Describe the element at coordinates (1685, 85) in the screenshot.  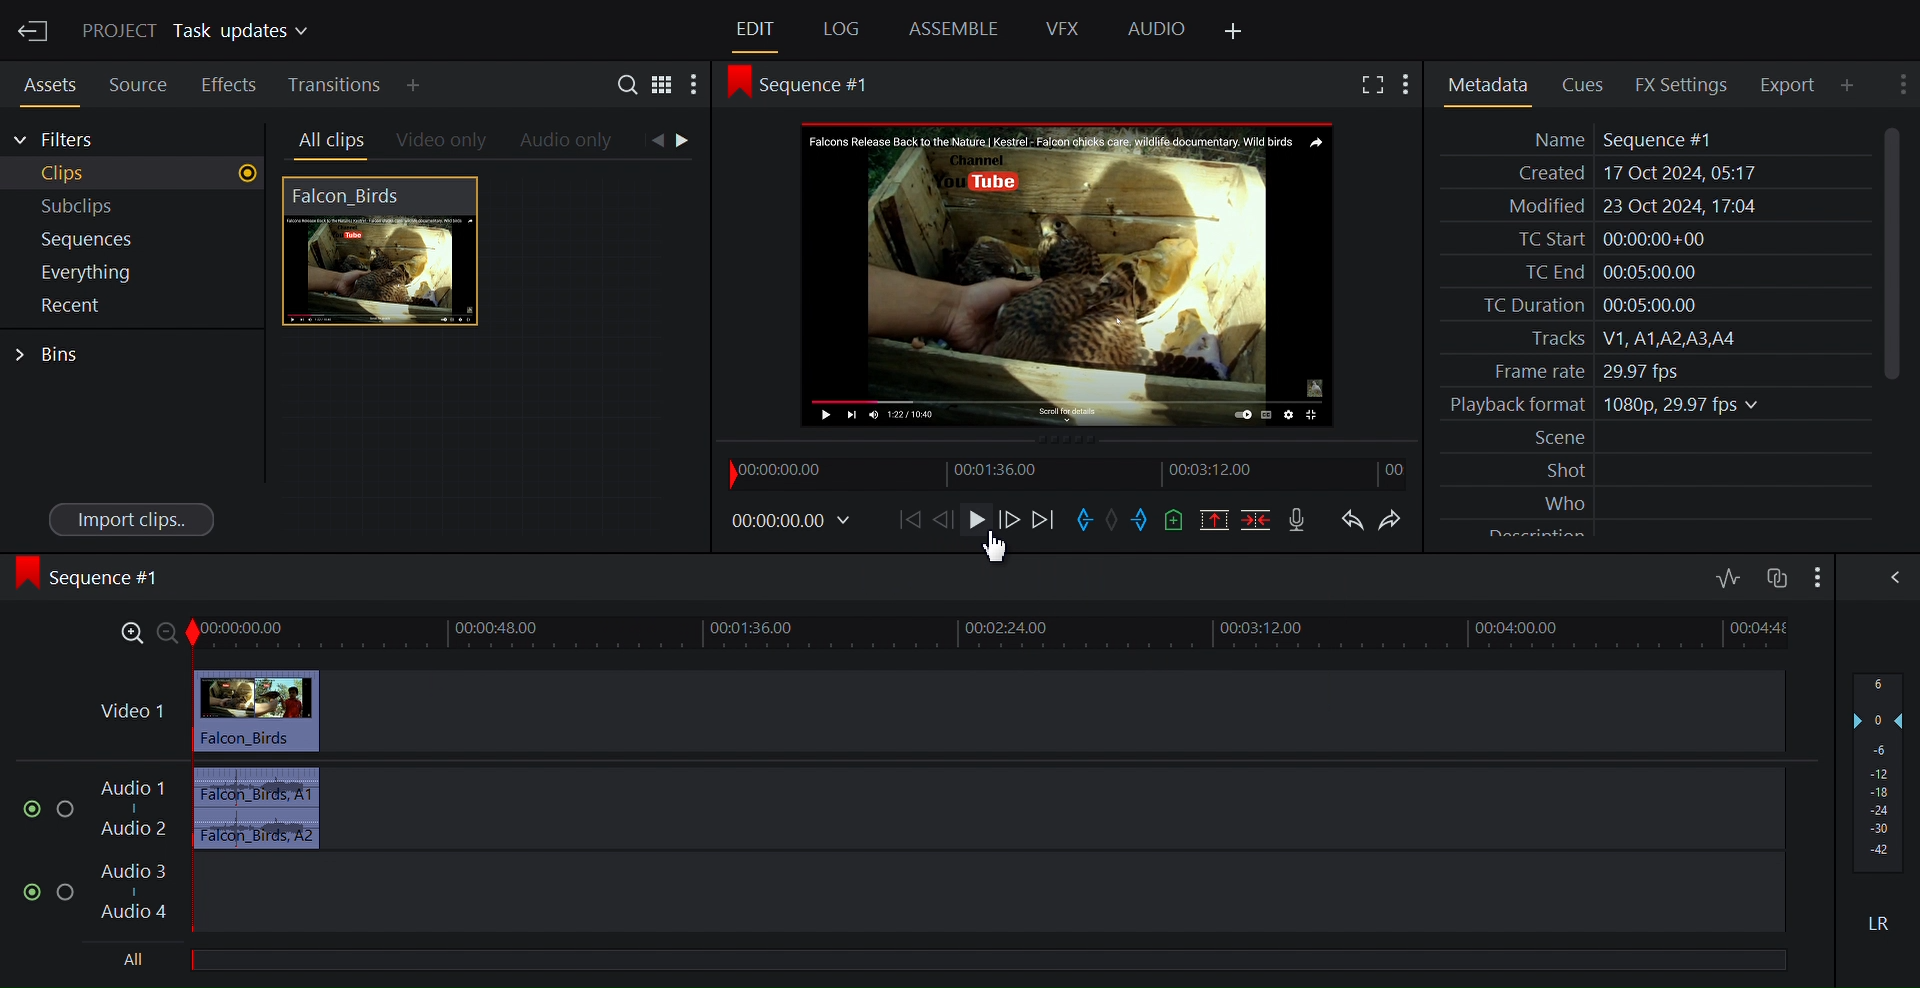
I see `FX Settings` at that location.